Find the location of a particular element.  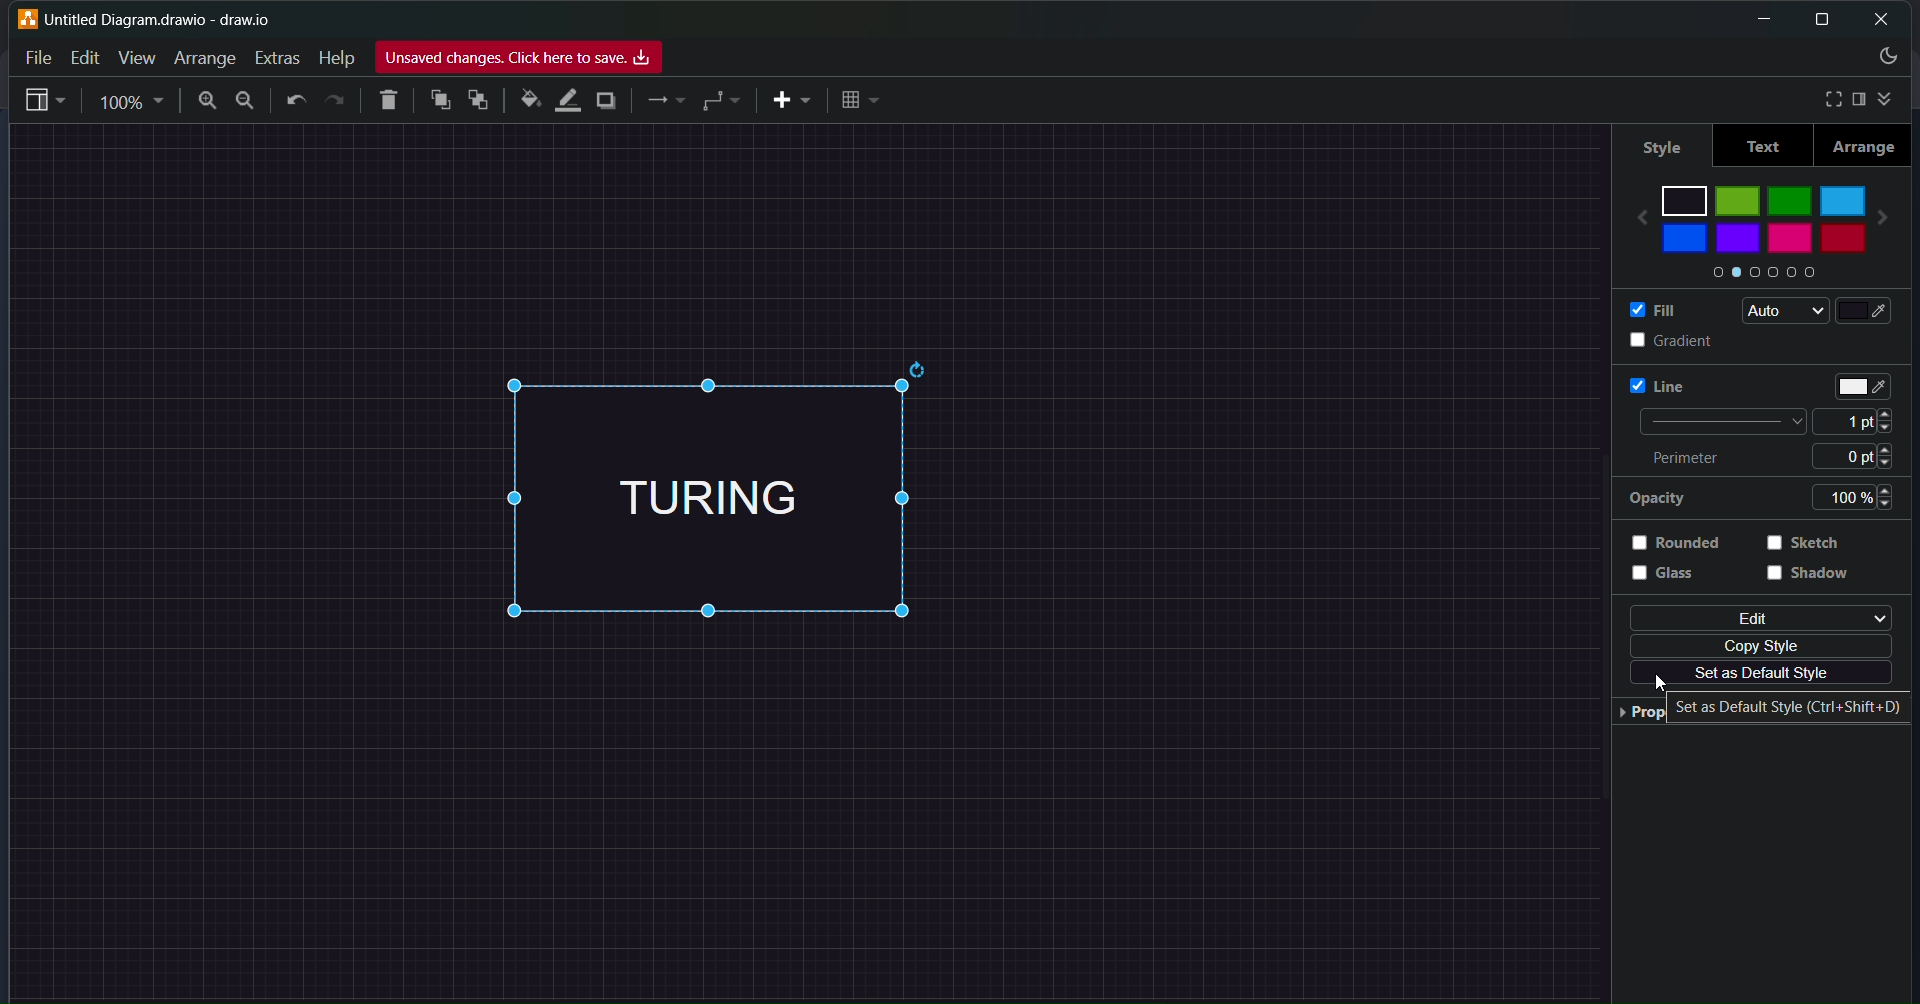

copy style is located at coordinates (1765, 645).